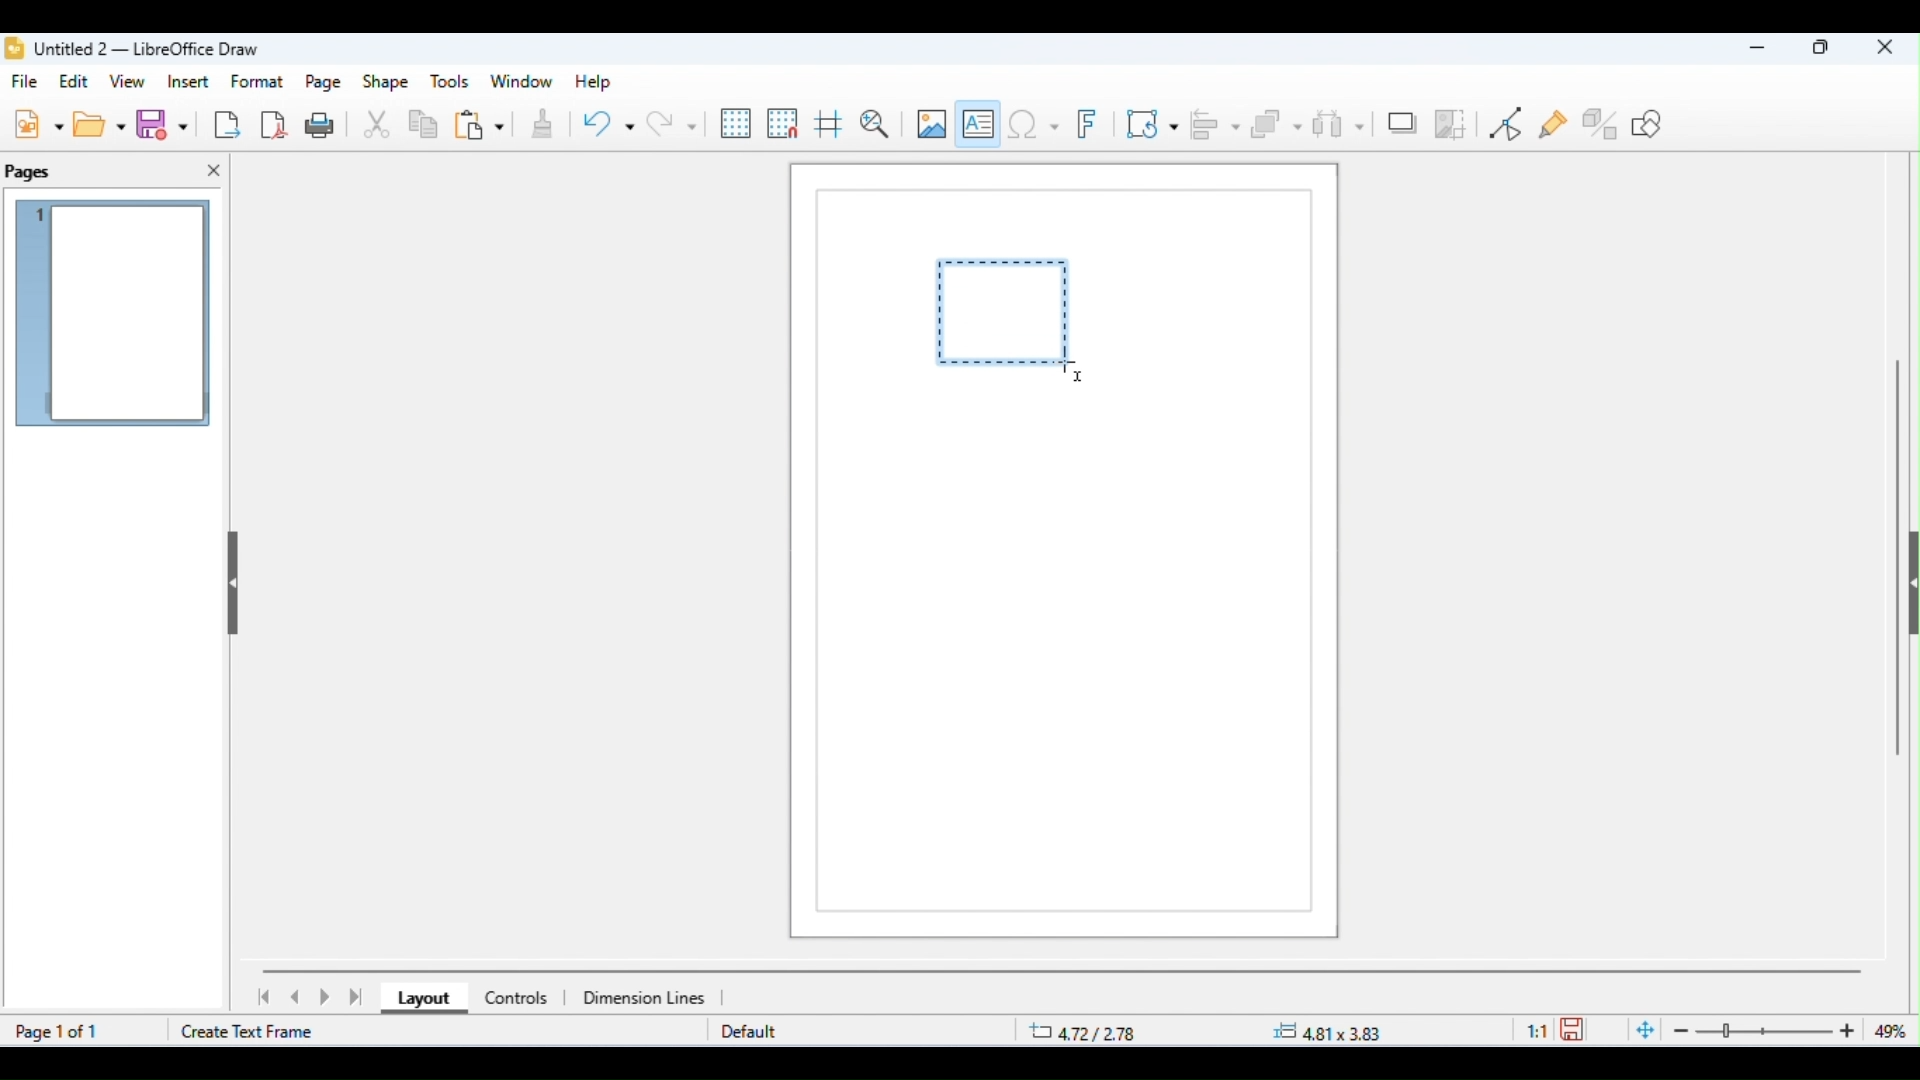 The width and height of the screenshot is (1920, 1080). Describe the element at coordinates (325, 83) in the screenshot. I see `page` at that location.